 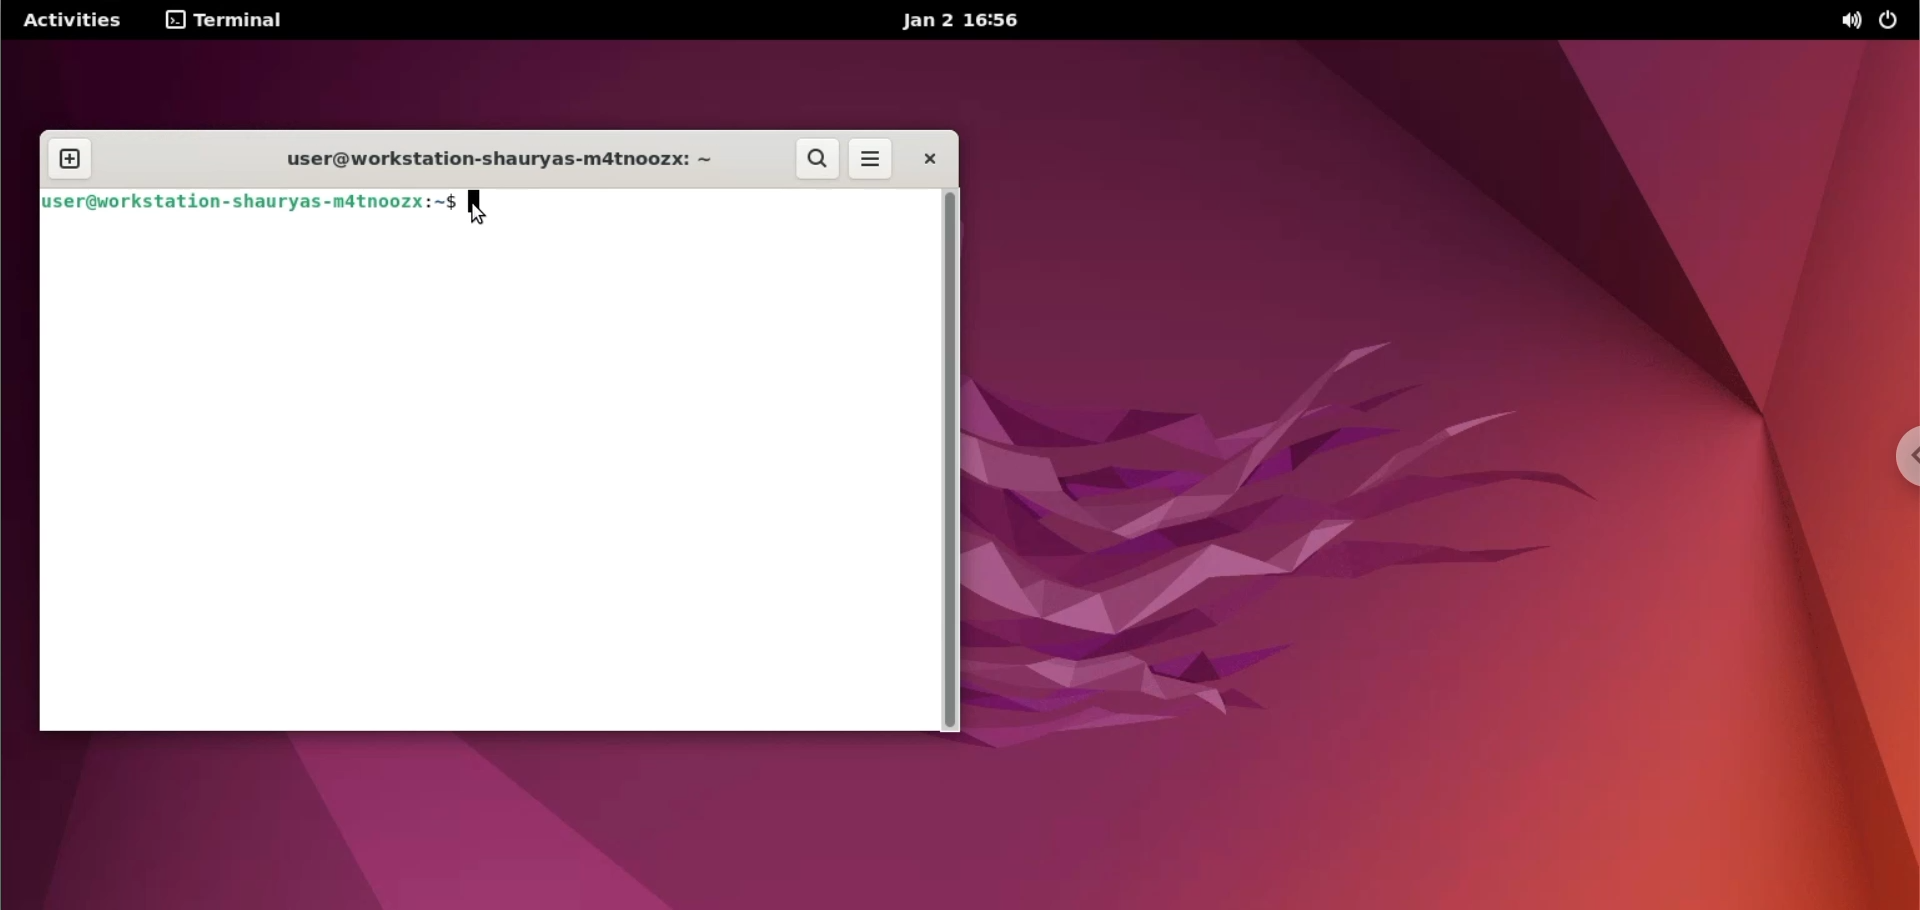 What do you see at coordinates (969, 22) in the screenshot?
I see `Jan 2 16:56` at bounding box center [969, 22].